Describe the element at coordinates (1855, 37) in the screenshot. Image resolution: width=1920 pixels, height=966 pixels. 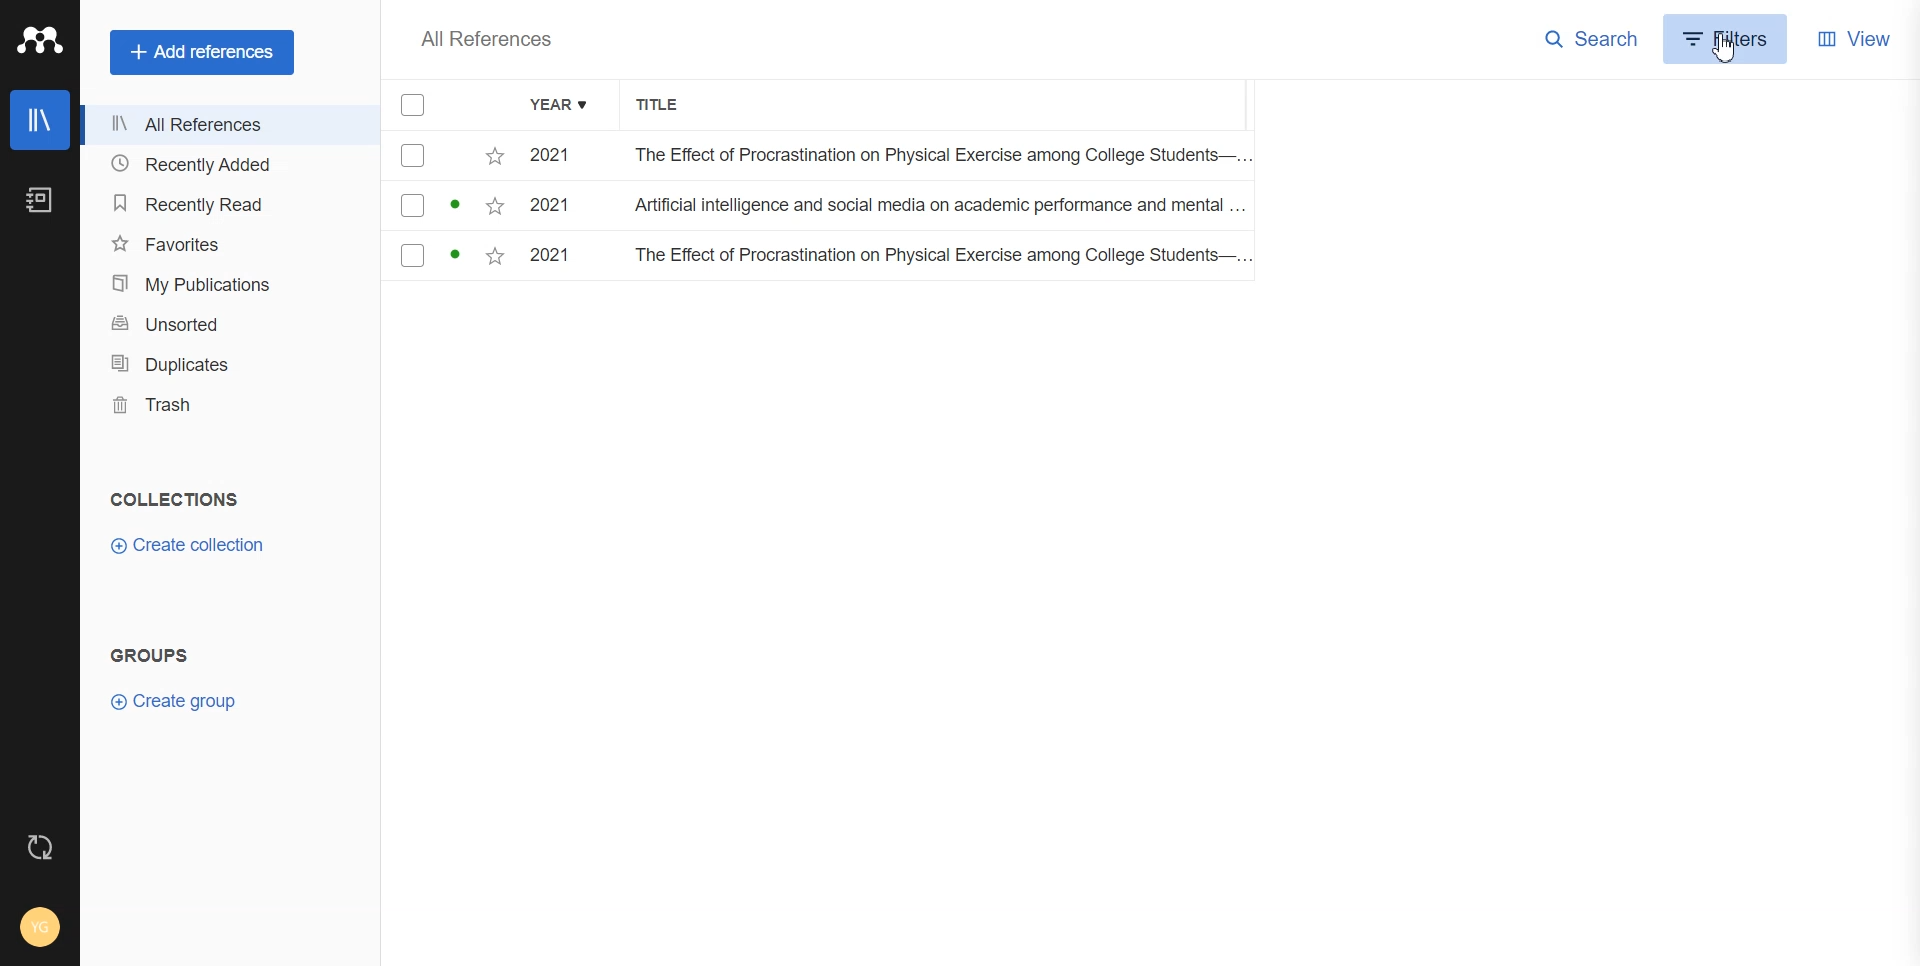
I see `View` at that location.